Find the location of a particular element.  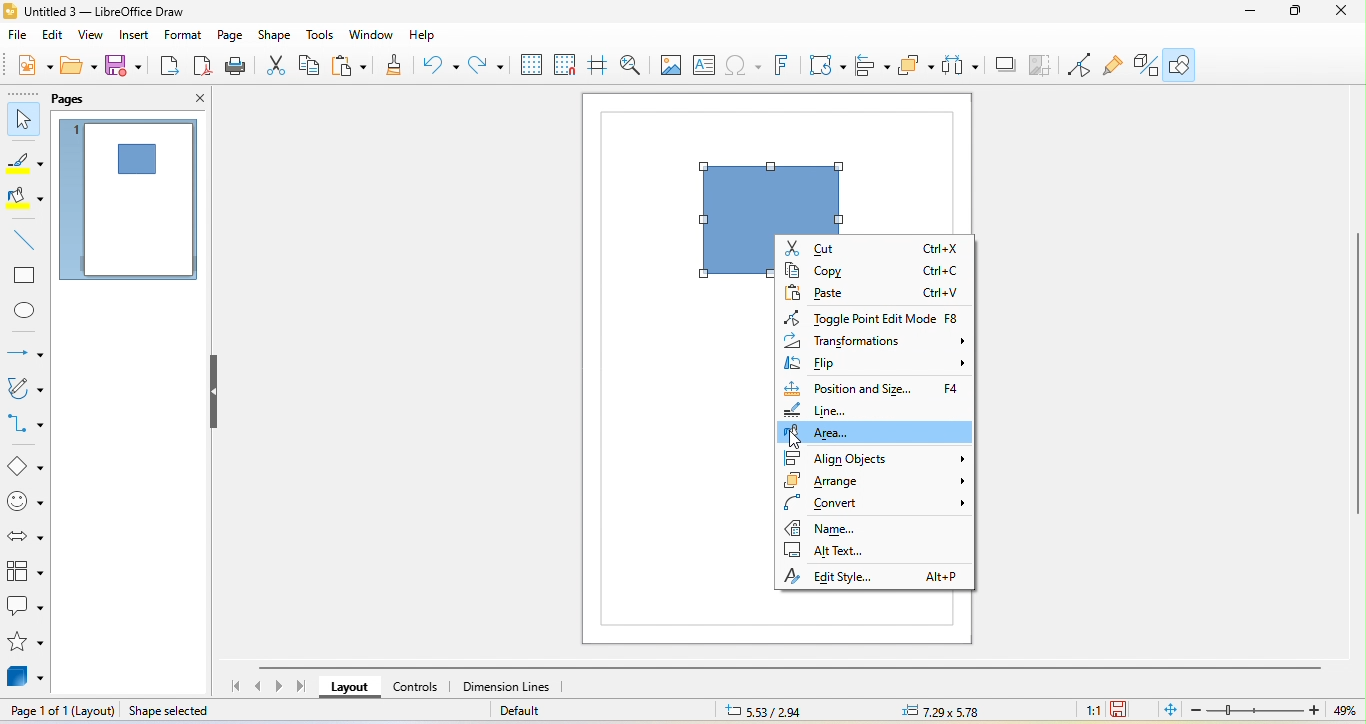

block arrows is located at coordinates (25, 534).